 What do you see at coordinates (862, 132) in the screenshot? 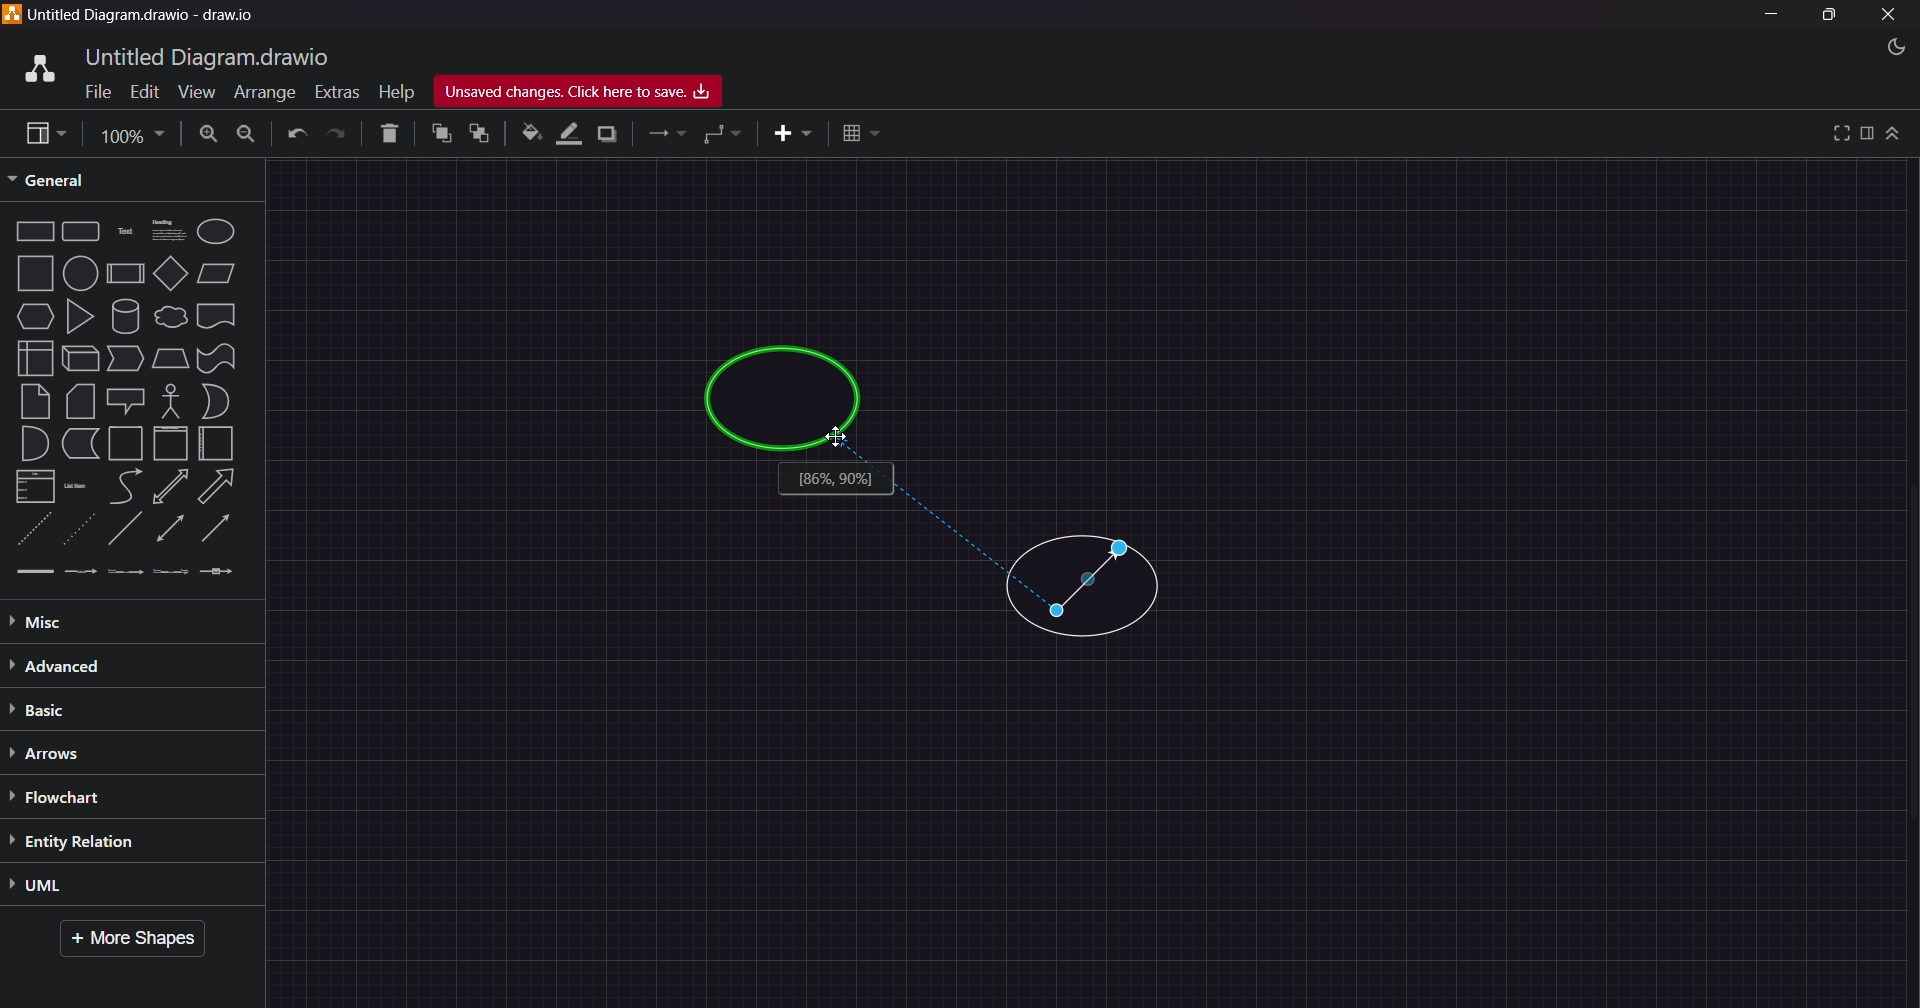
I see `table` at bounding box center [862, 132].